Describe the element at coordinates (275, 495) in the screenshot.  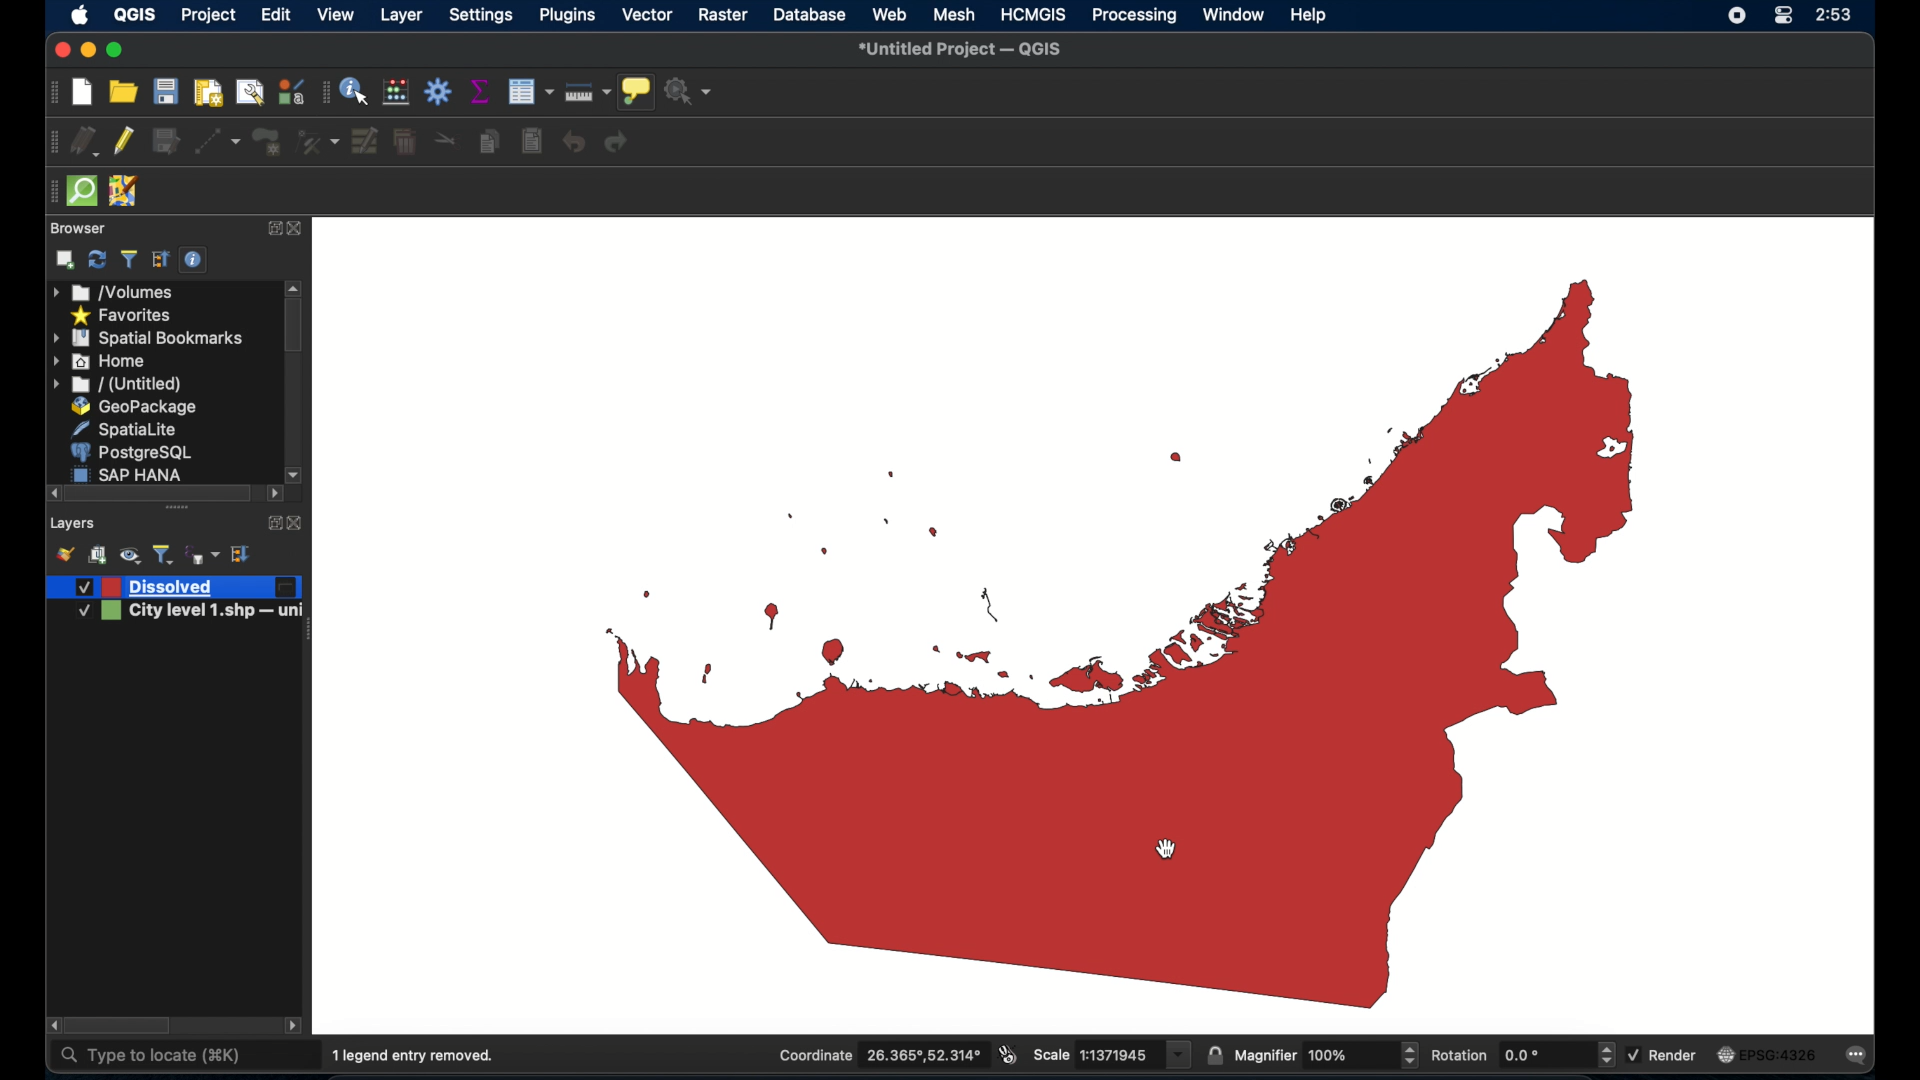
I see `scroll right arrow` at that location.